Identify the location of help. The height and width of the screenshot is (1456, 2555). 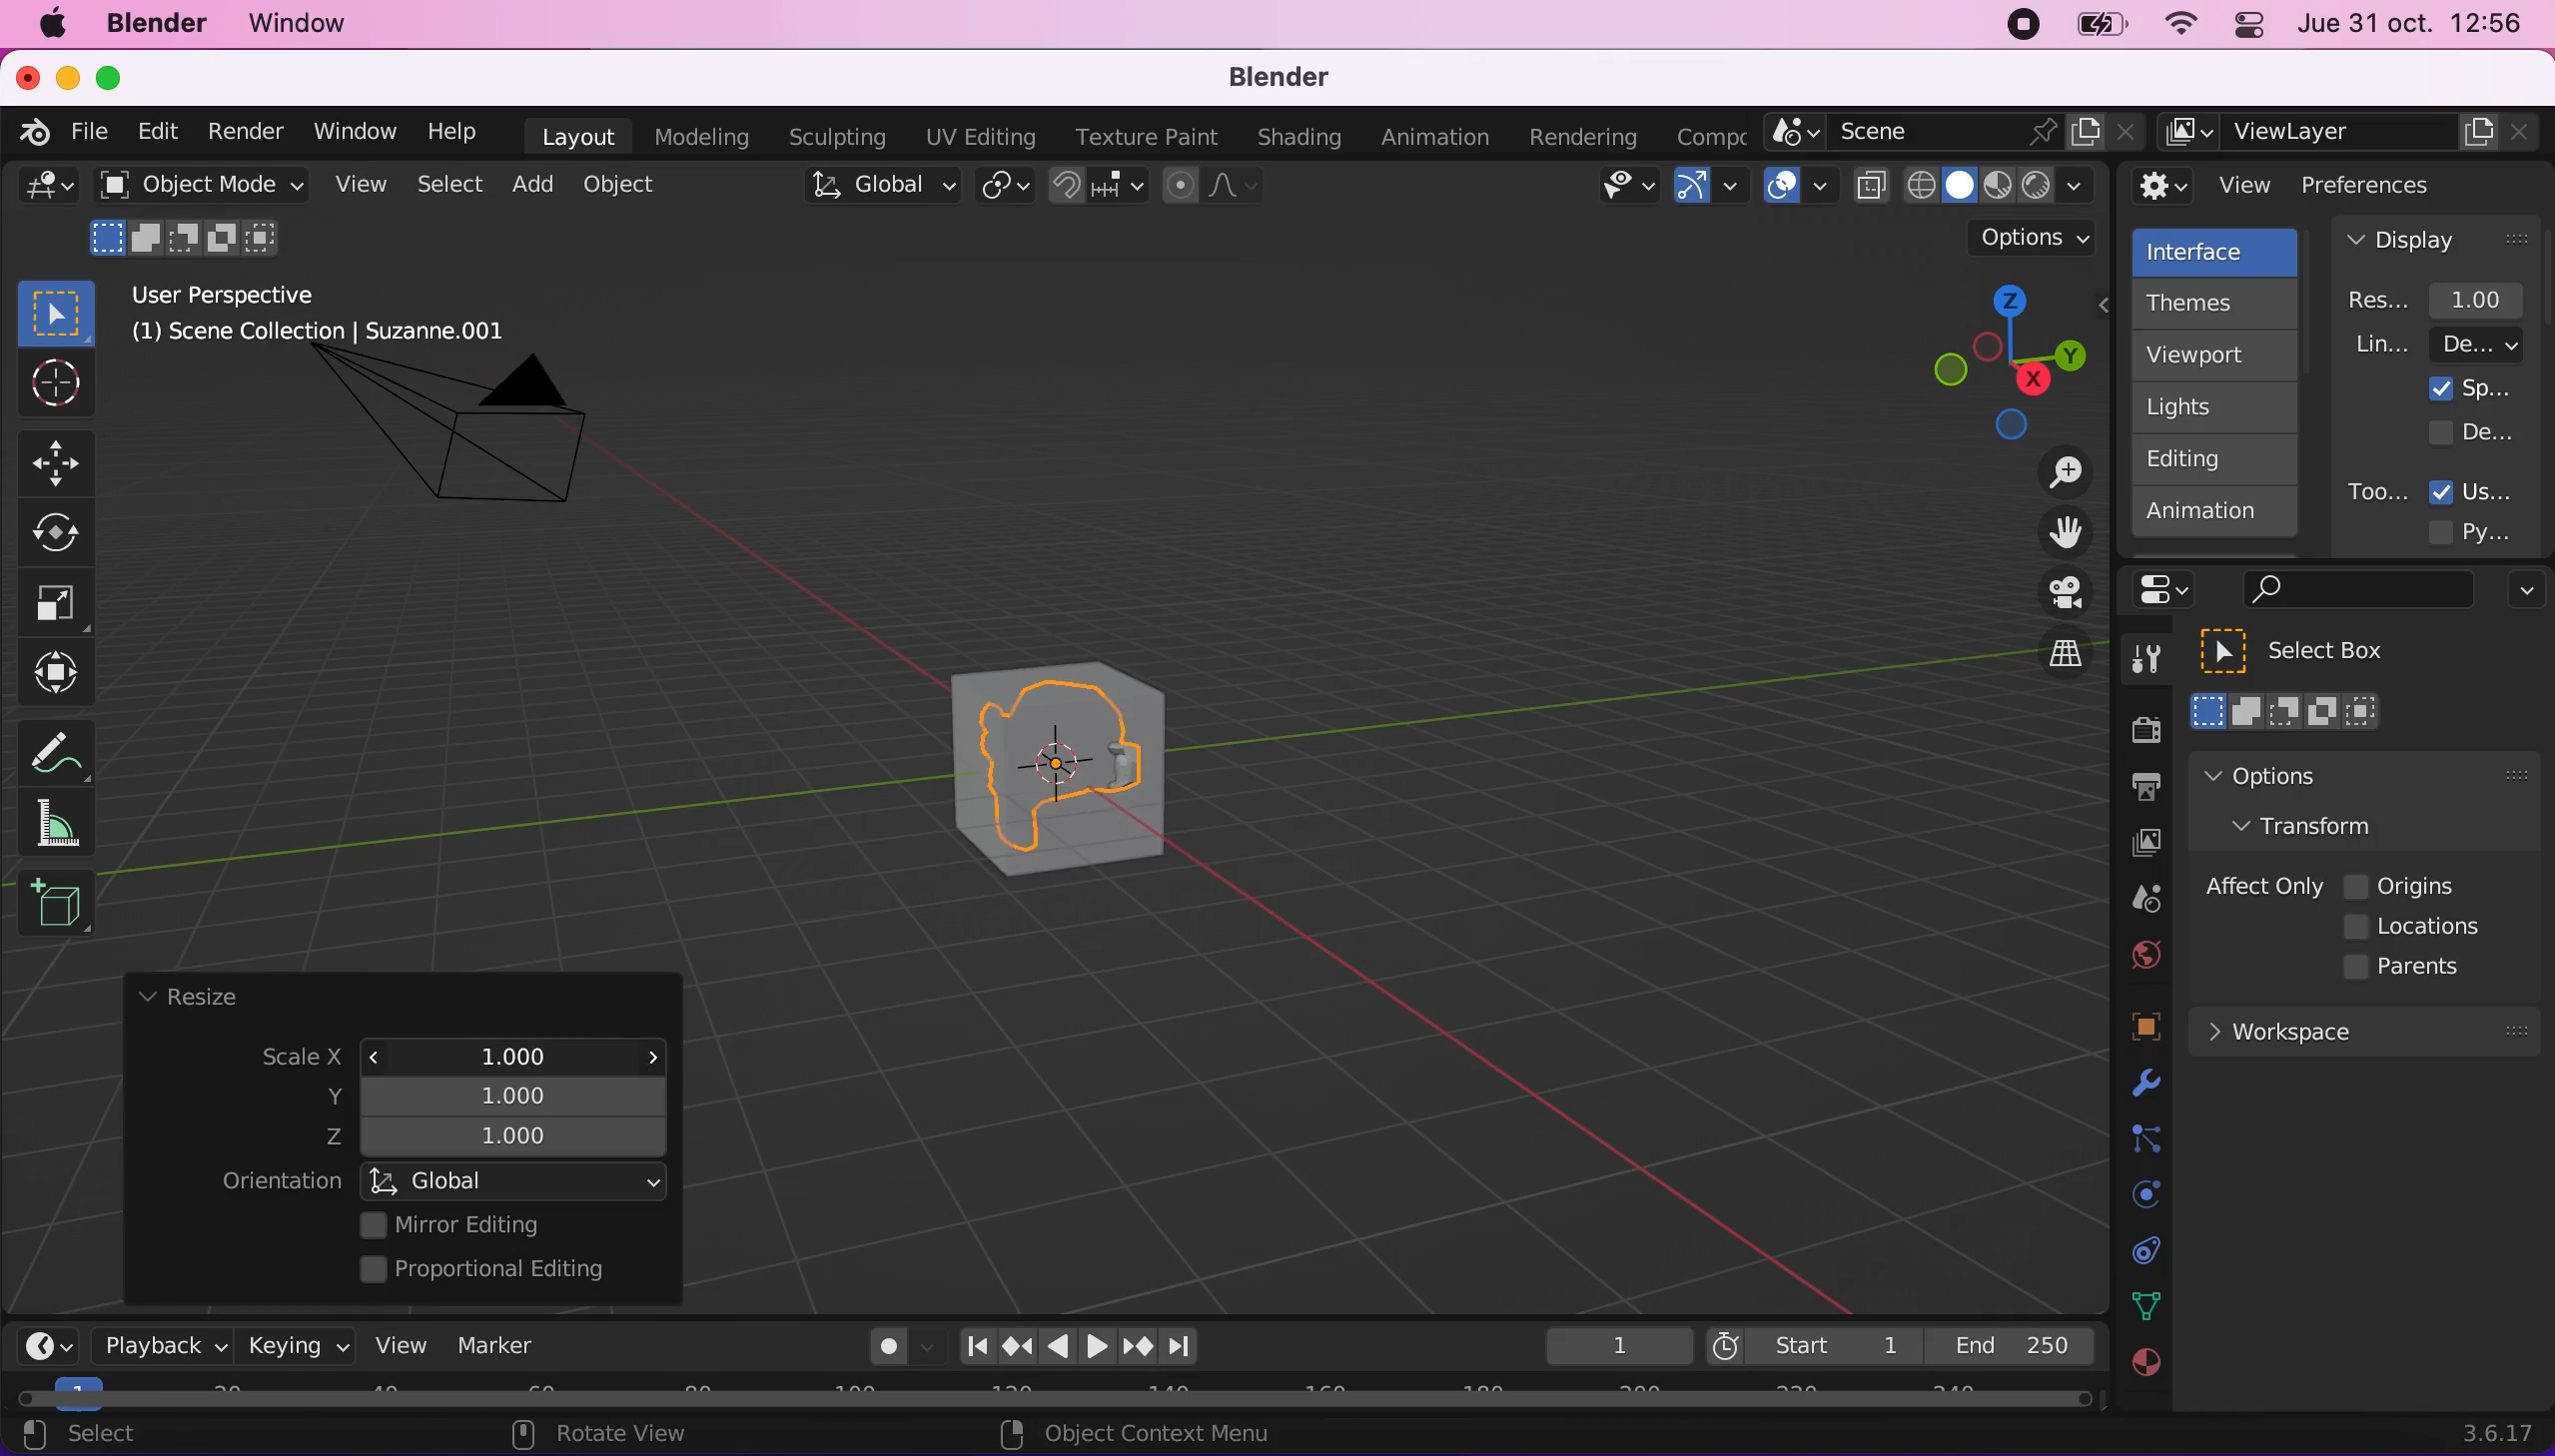
(454, 130).